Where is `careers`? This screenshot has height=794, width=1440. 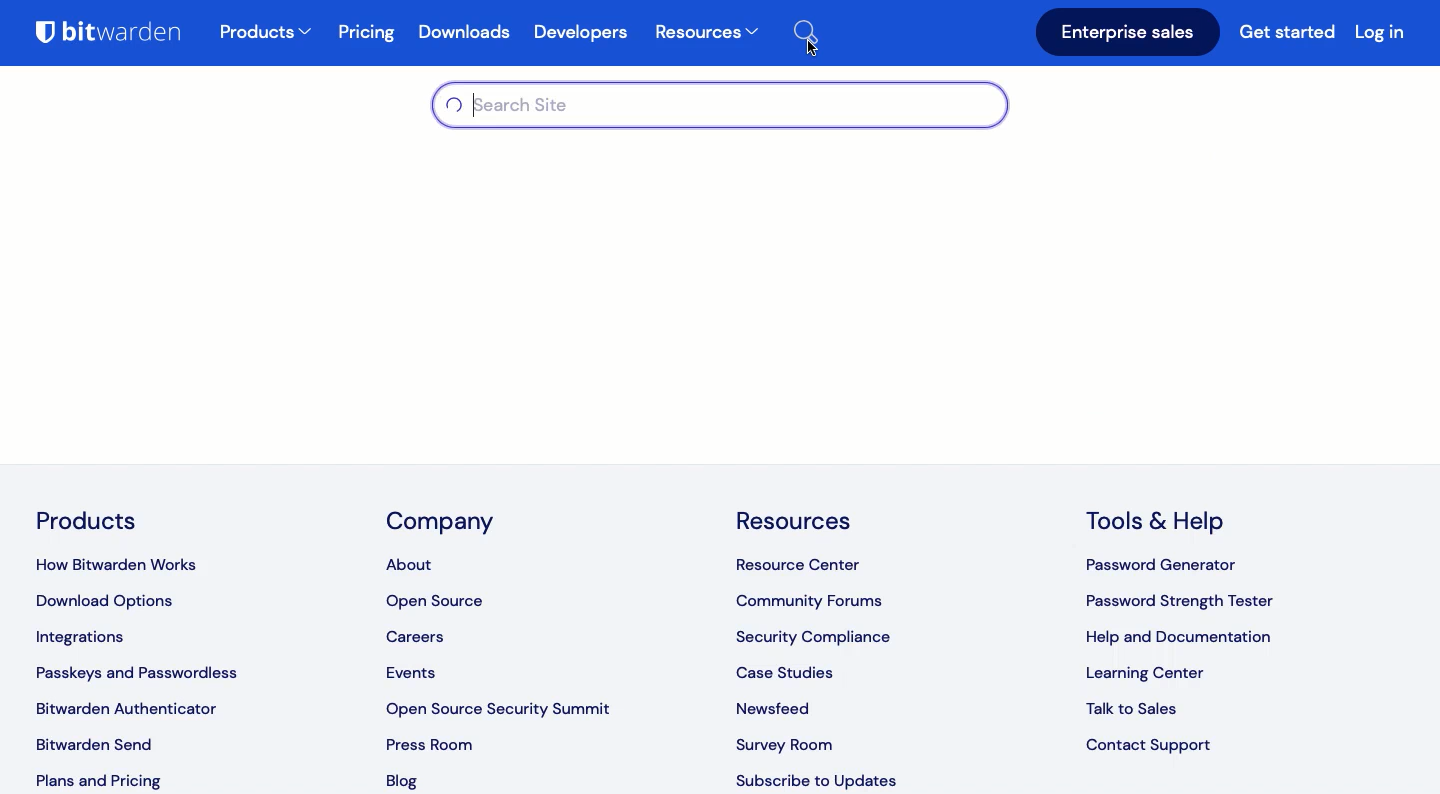 careers is located at coordinates (422, 636).